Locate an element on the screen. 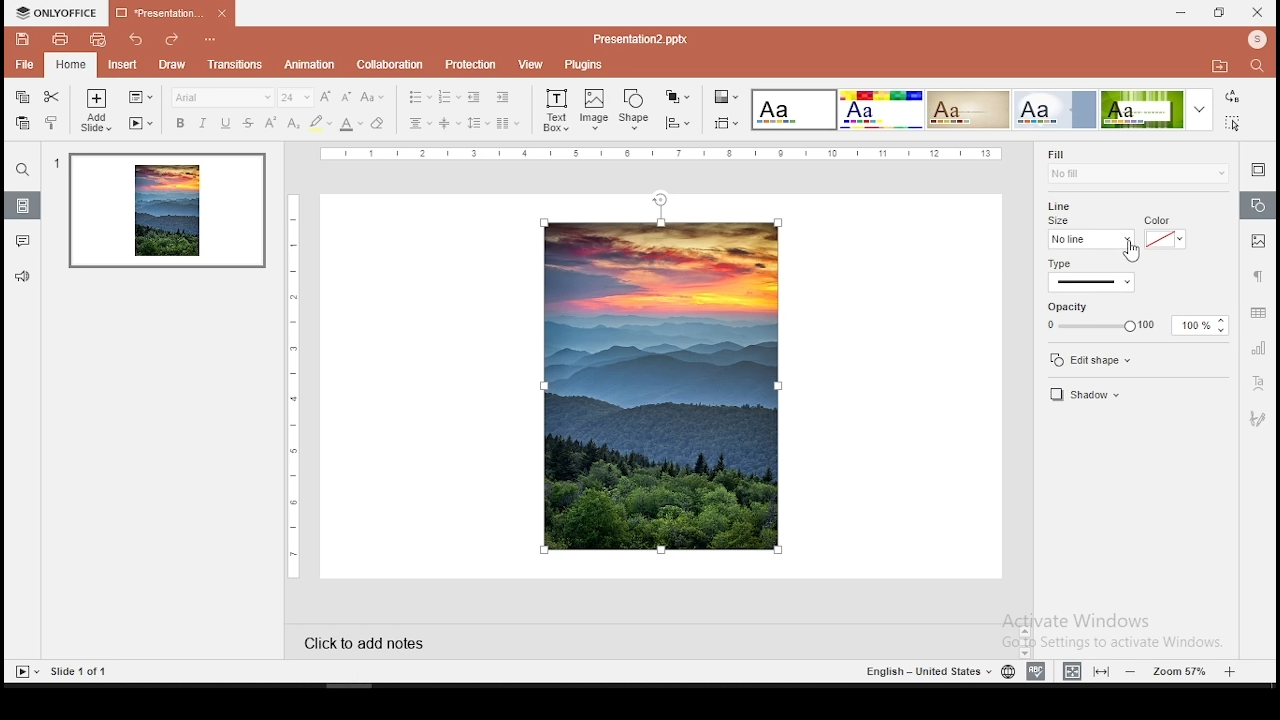 This screenshot has width=1280, height=720. restore is located at coordinates (1217, 12).